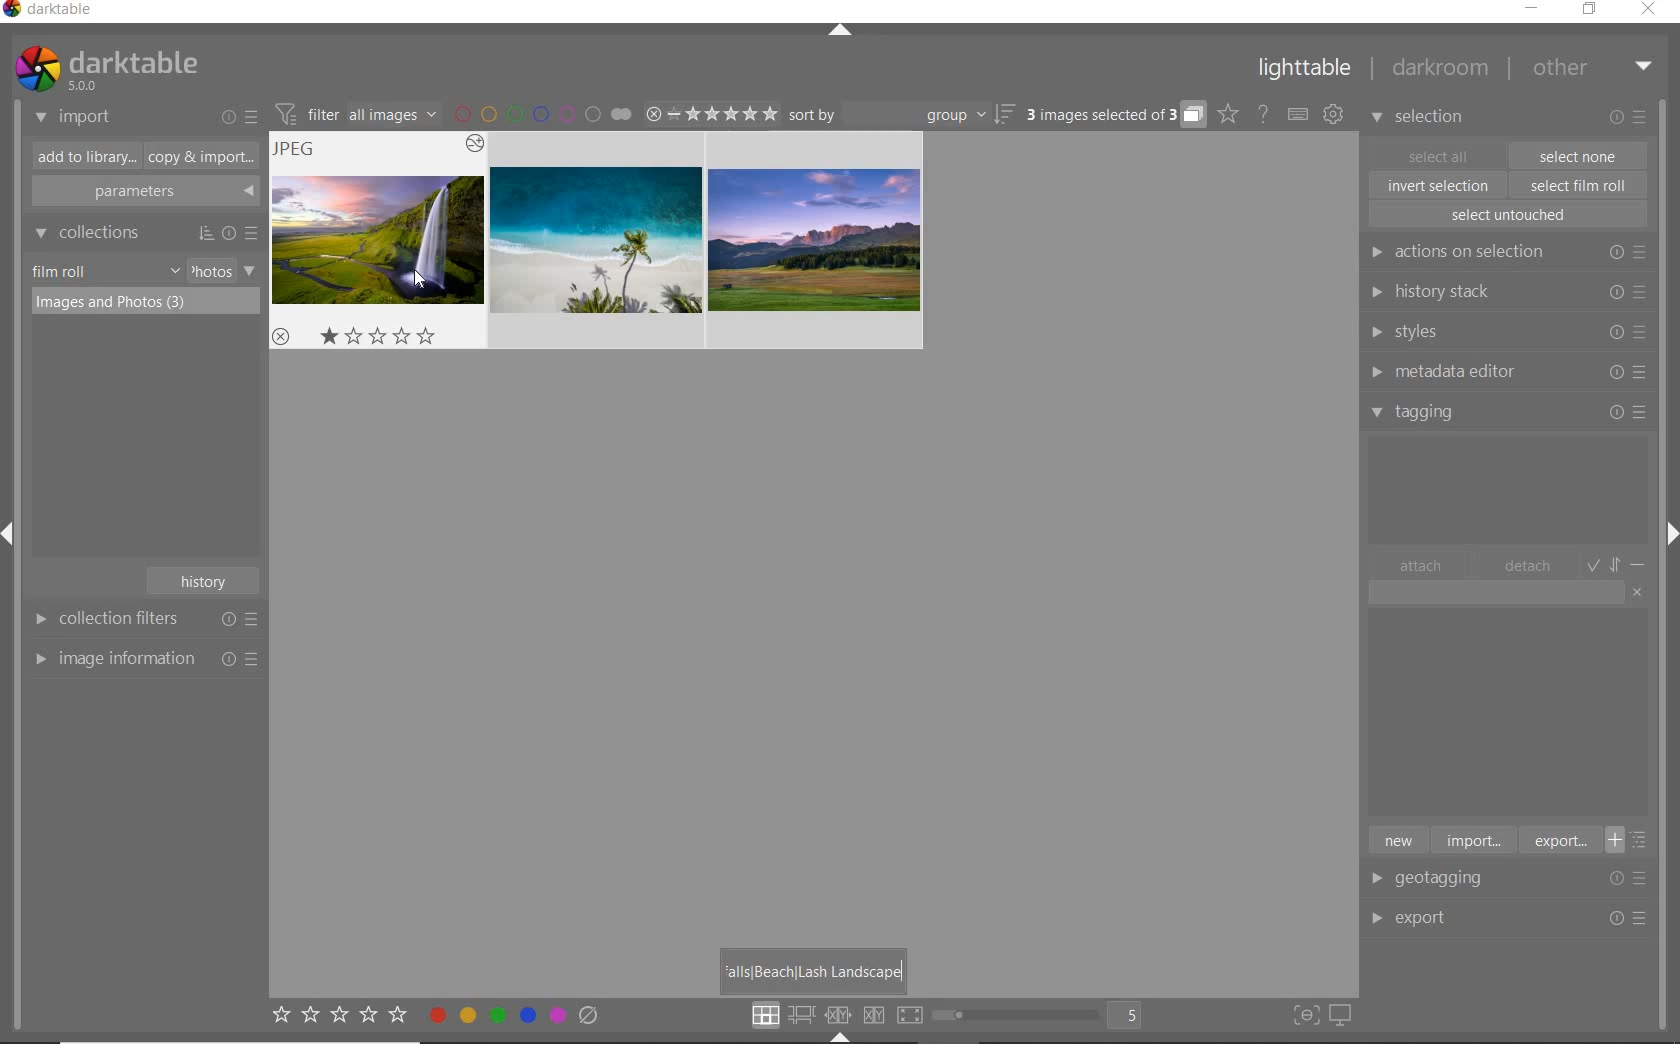 The image size is (1680, 1044). Describe the element at coordinates (1333, 115) in the screenshot. I see `show global preferences` at that location.